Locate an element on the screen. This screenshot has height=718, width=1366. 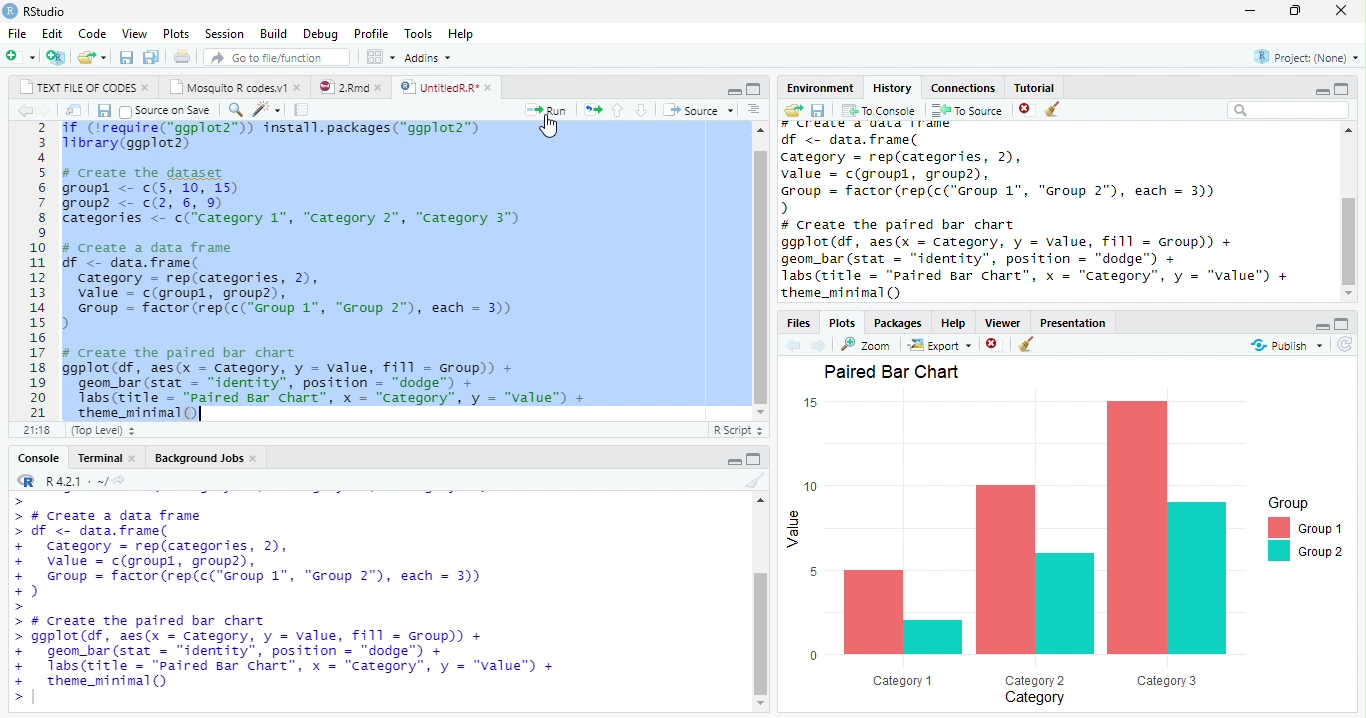
21:18 is located at coordinates (39, 430).